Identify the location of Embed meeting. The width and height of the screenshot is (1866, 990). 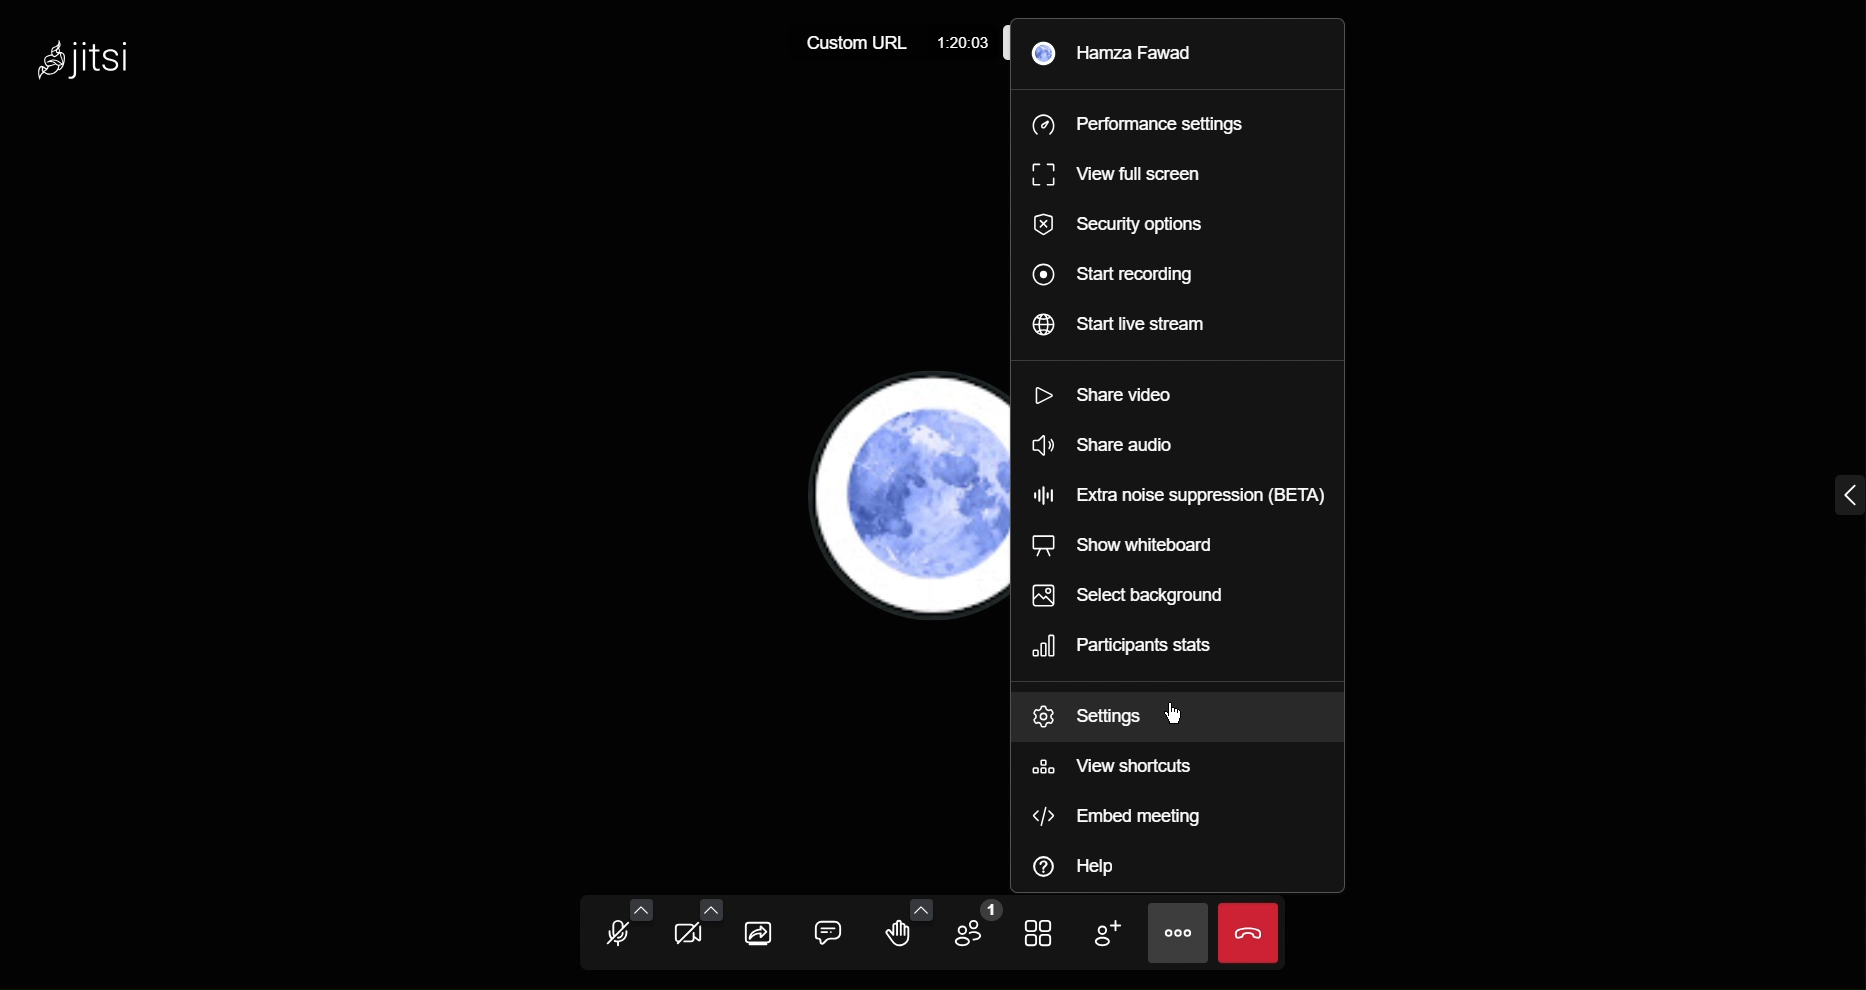
(1127, 818).